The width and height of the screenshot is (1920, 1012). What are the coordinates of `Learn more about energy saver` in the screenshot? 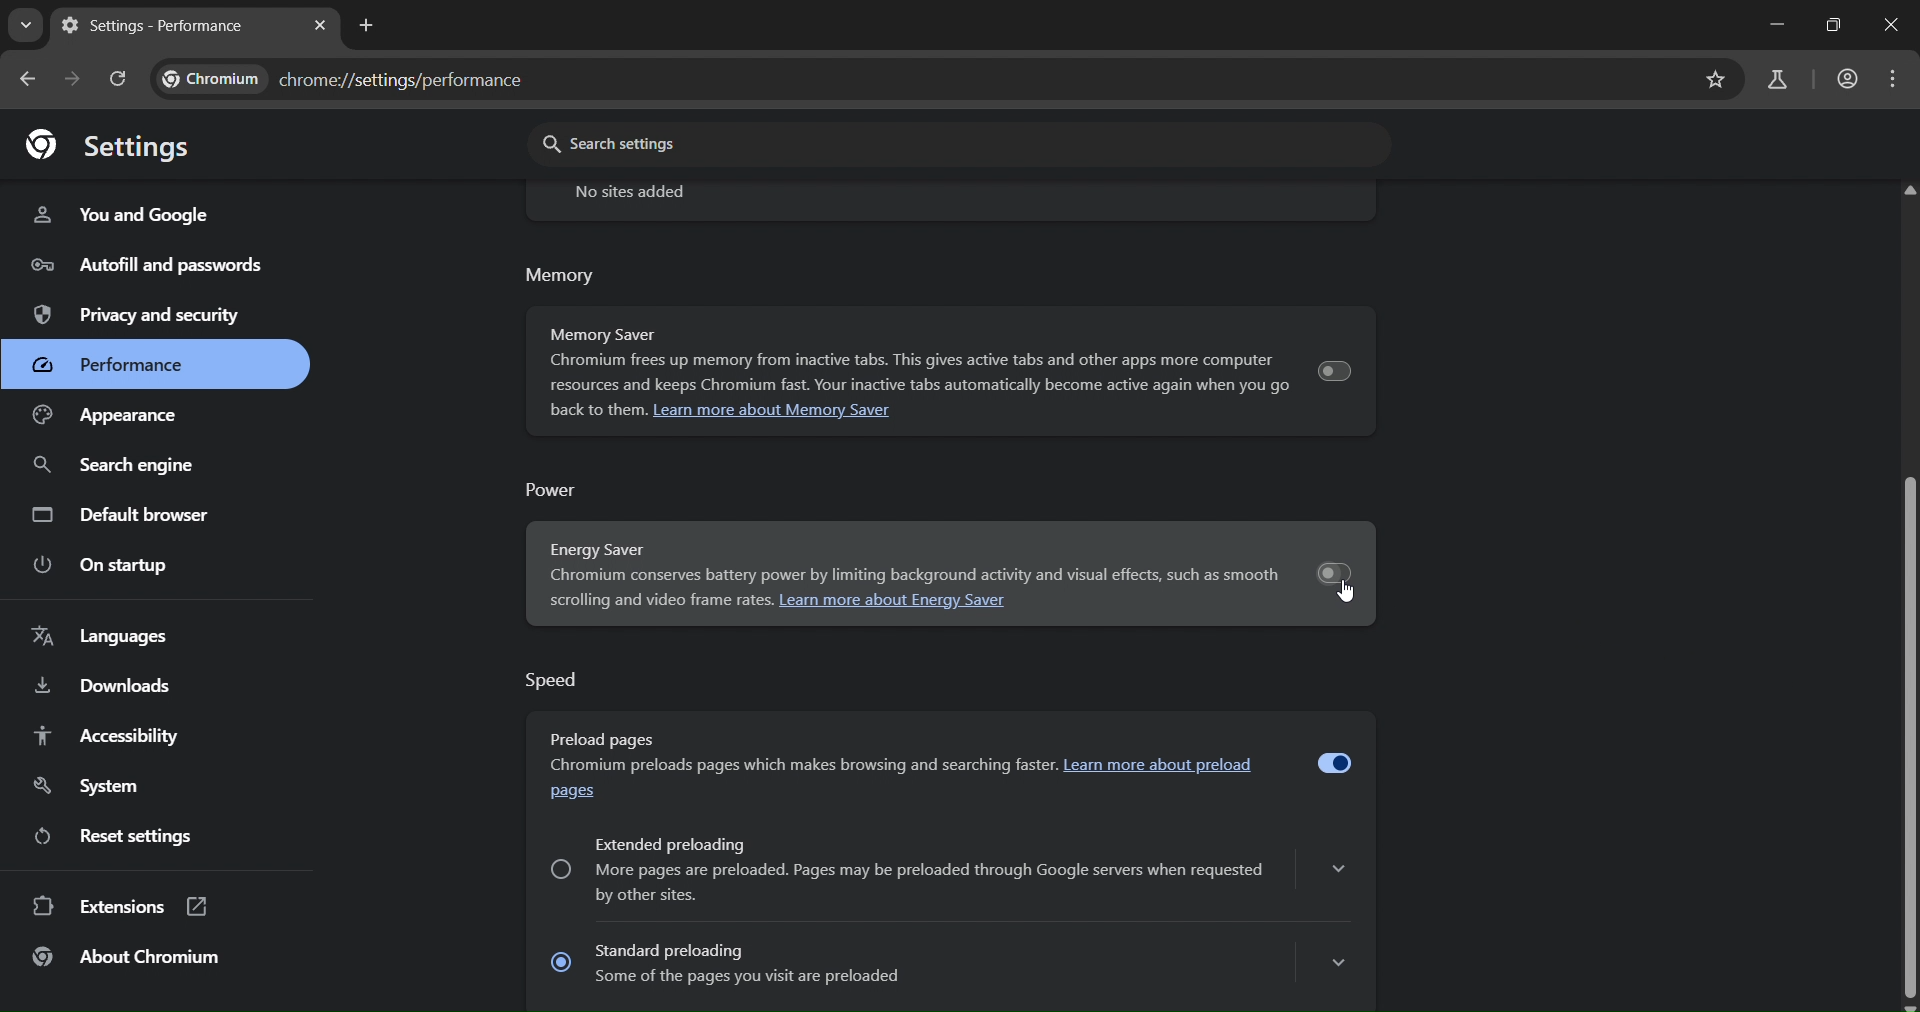 It's located at (899, 600).